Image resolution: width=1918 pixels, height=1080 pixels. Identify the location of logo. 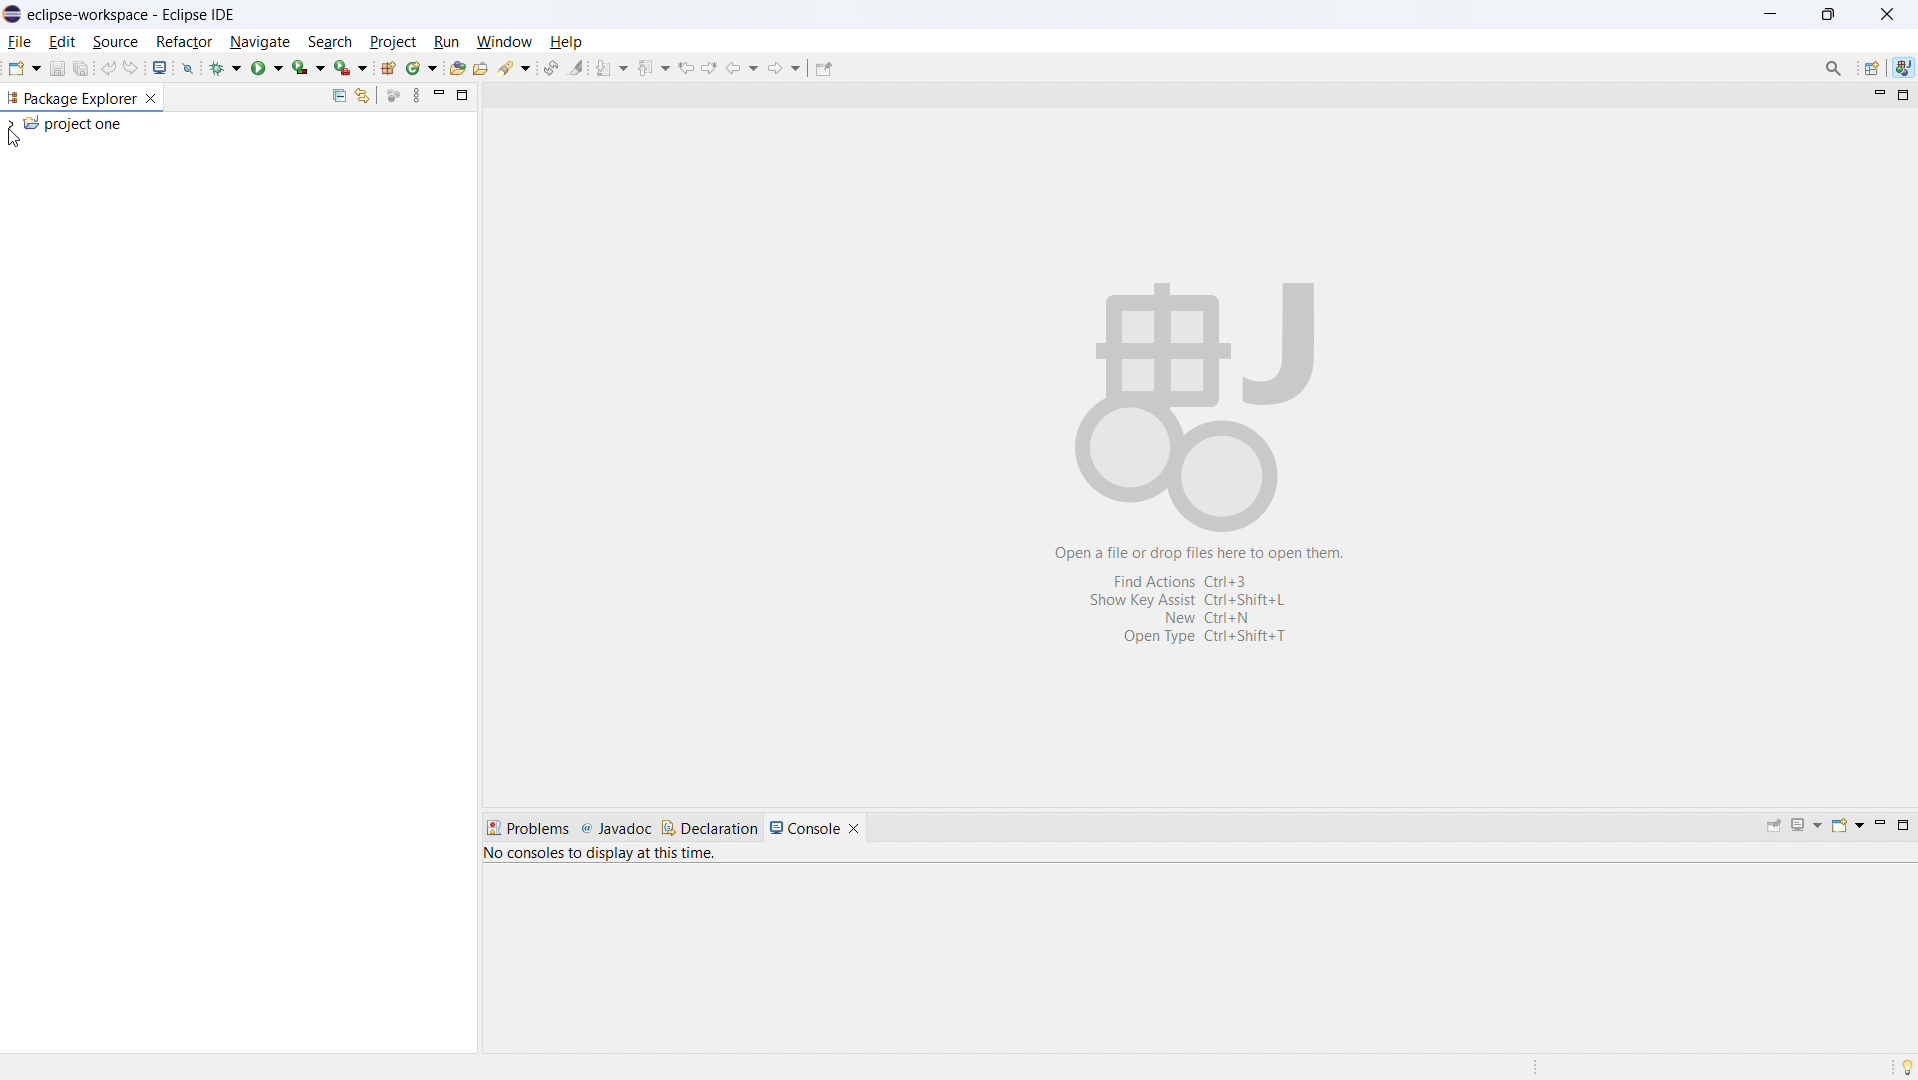
(12, 14).